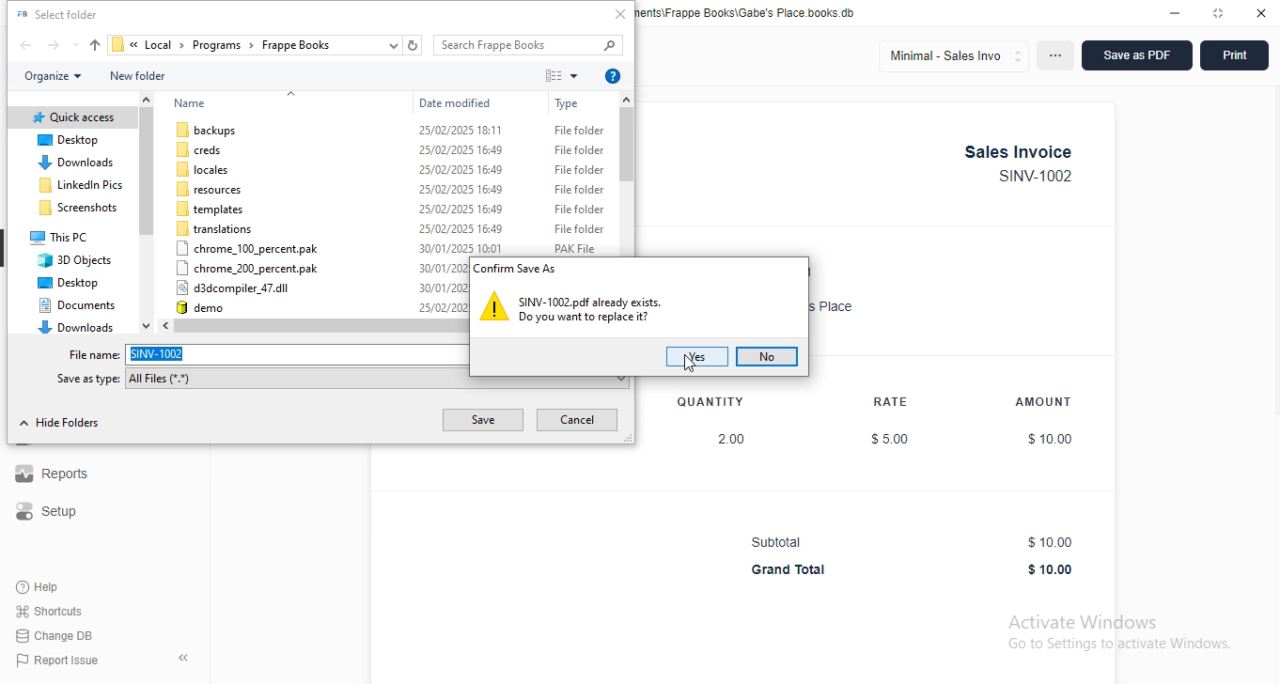 The image size is (1280, 684). I want to click on drop down, so click(182, 44).